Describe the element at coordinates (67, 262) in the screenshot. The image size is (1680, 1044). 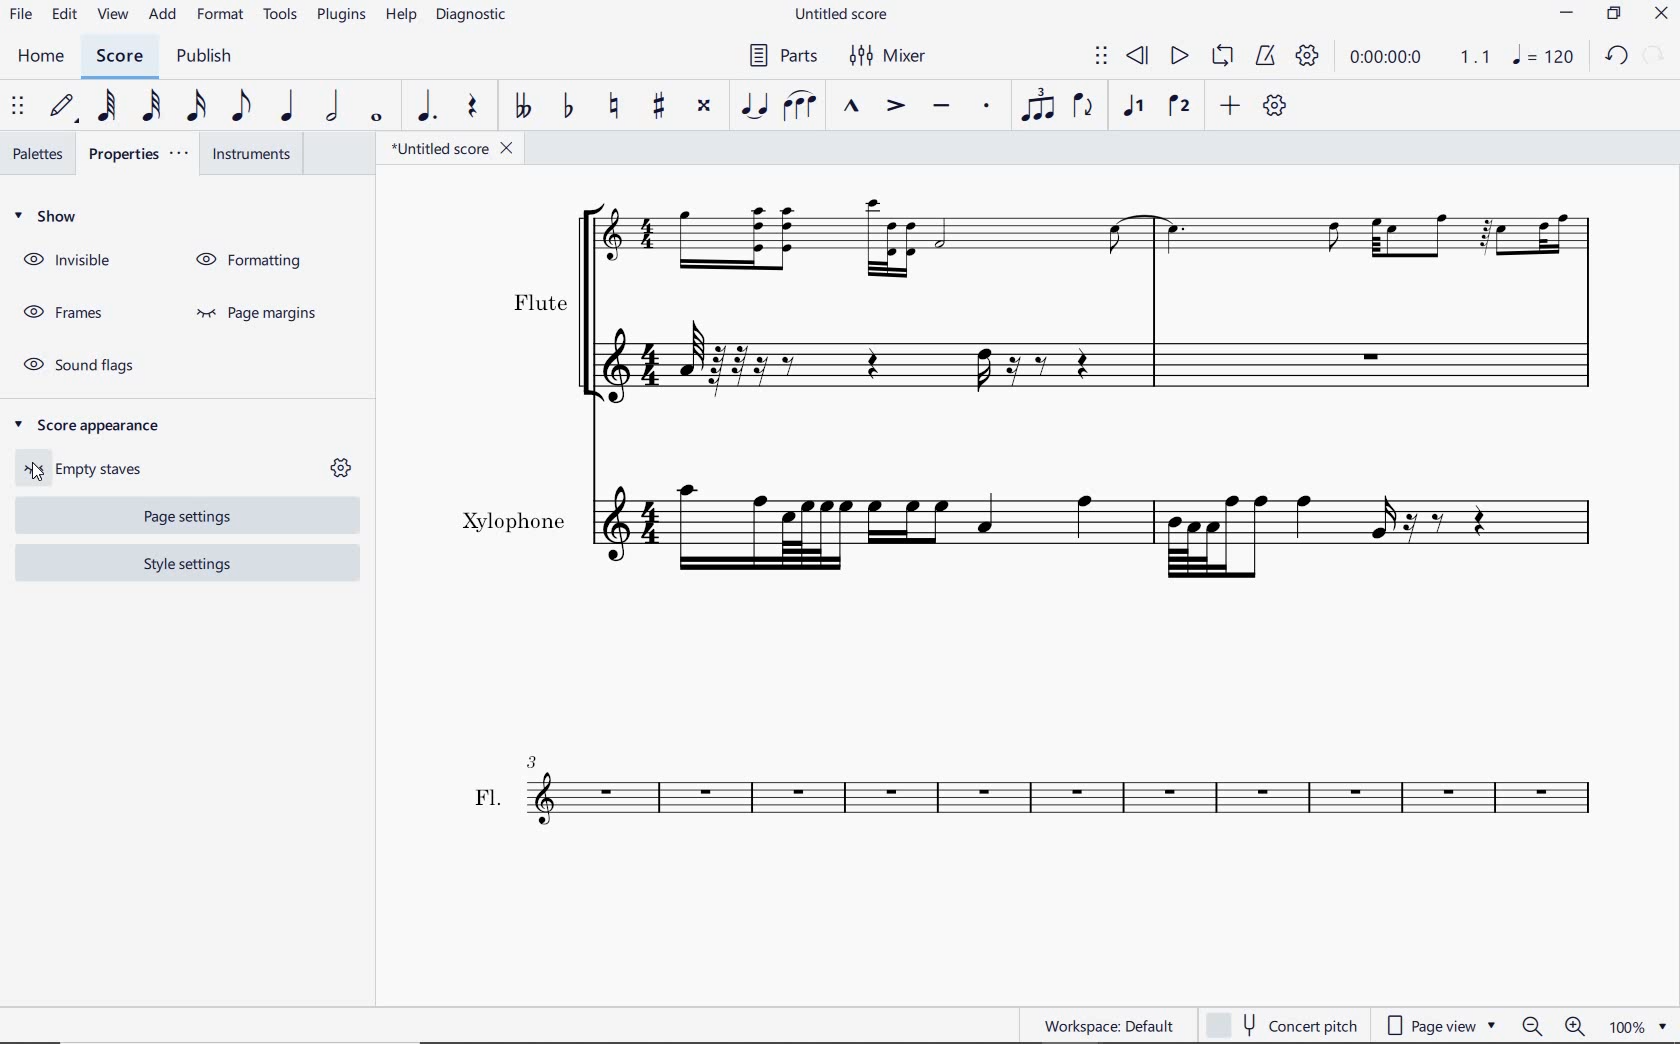
I see `INVISIBLE` at that location.